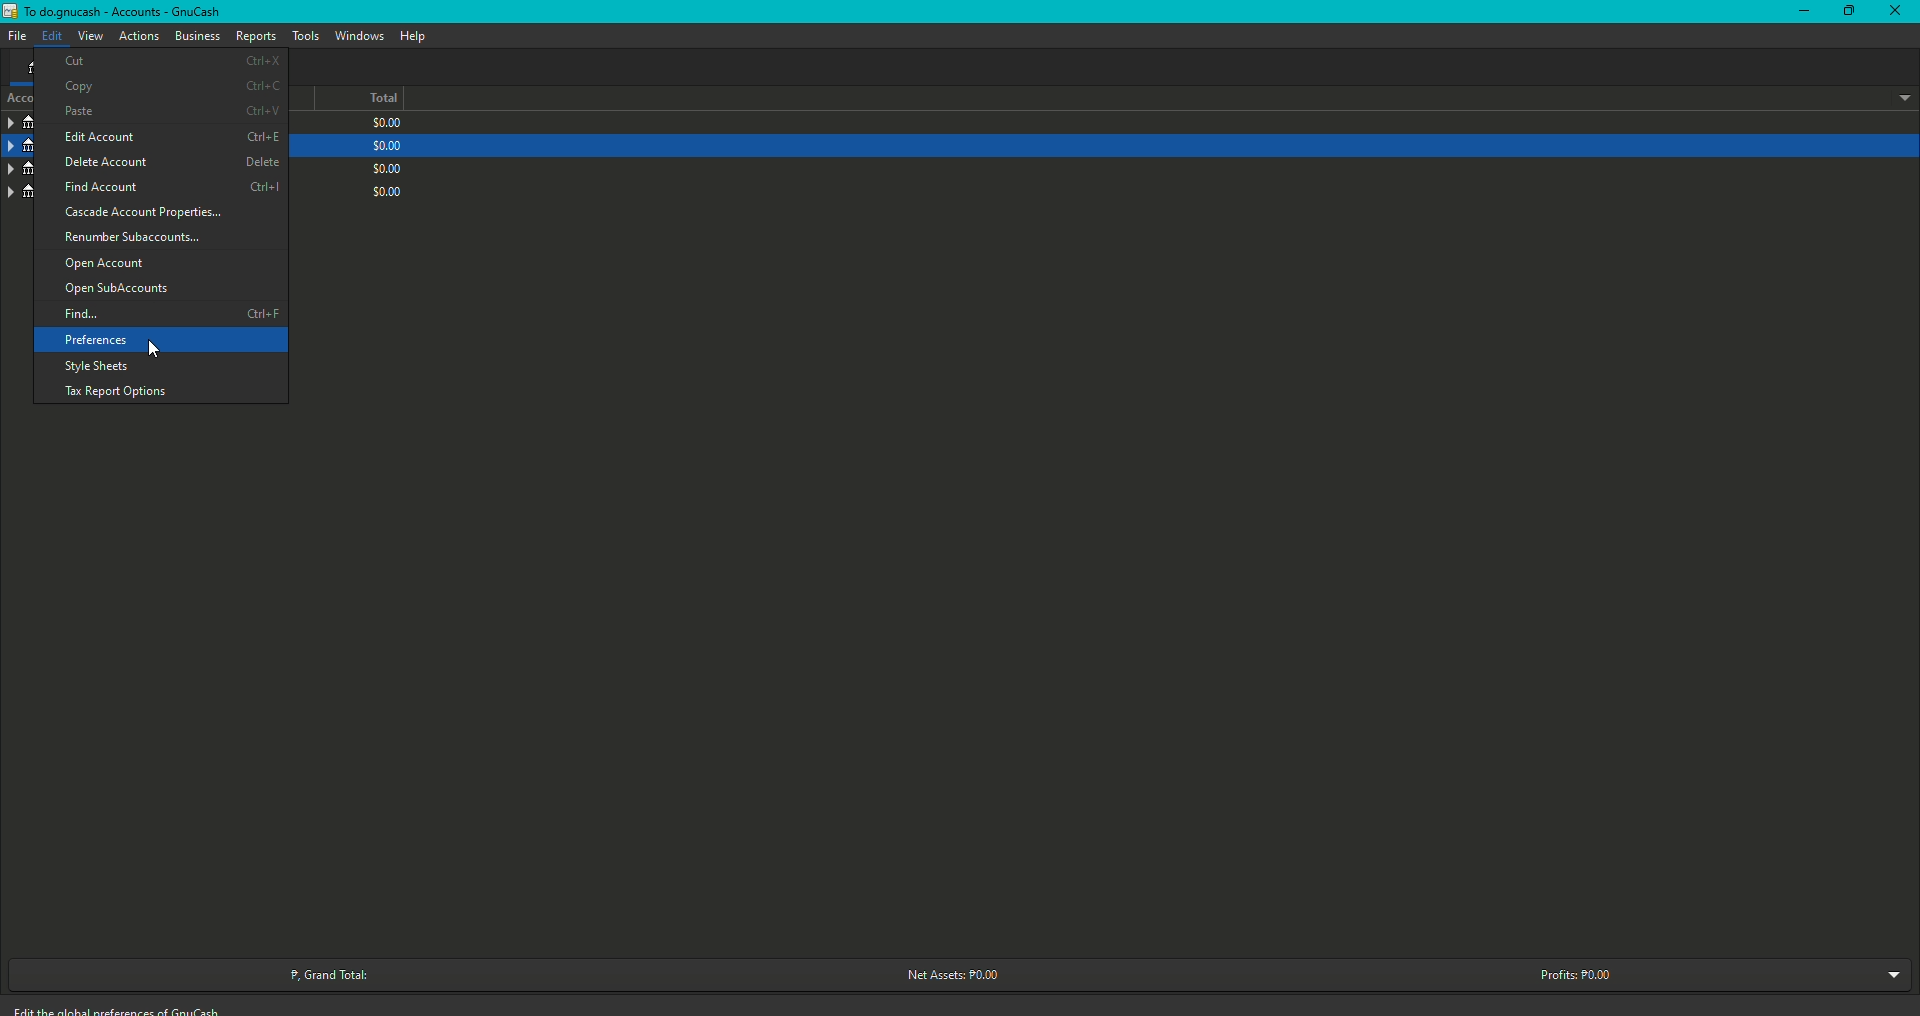  What do you see at coordinates (1896, 10) in the screenshot?
I see `Close` at bounding box center [1896, 10].